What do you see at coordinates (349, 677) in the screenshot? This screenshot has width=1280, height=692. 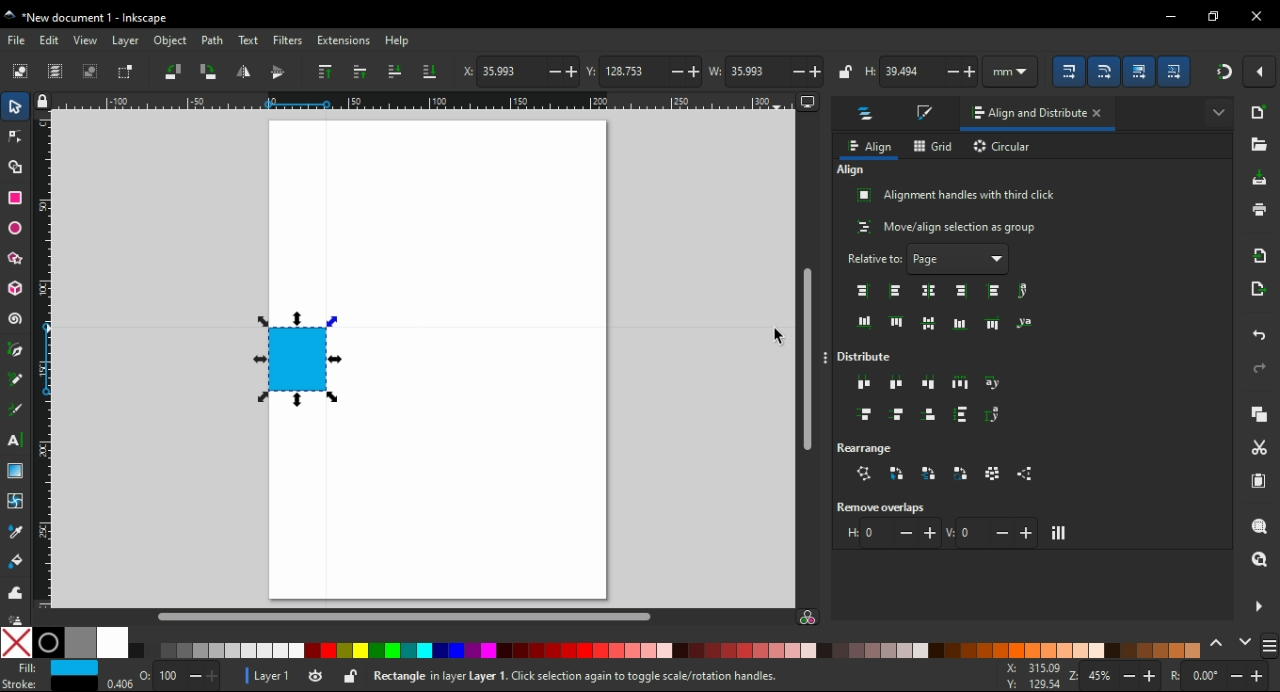 I see `unlocked selected object` at bounding box center [349, 677].